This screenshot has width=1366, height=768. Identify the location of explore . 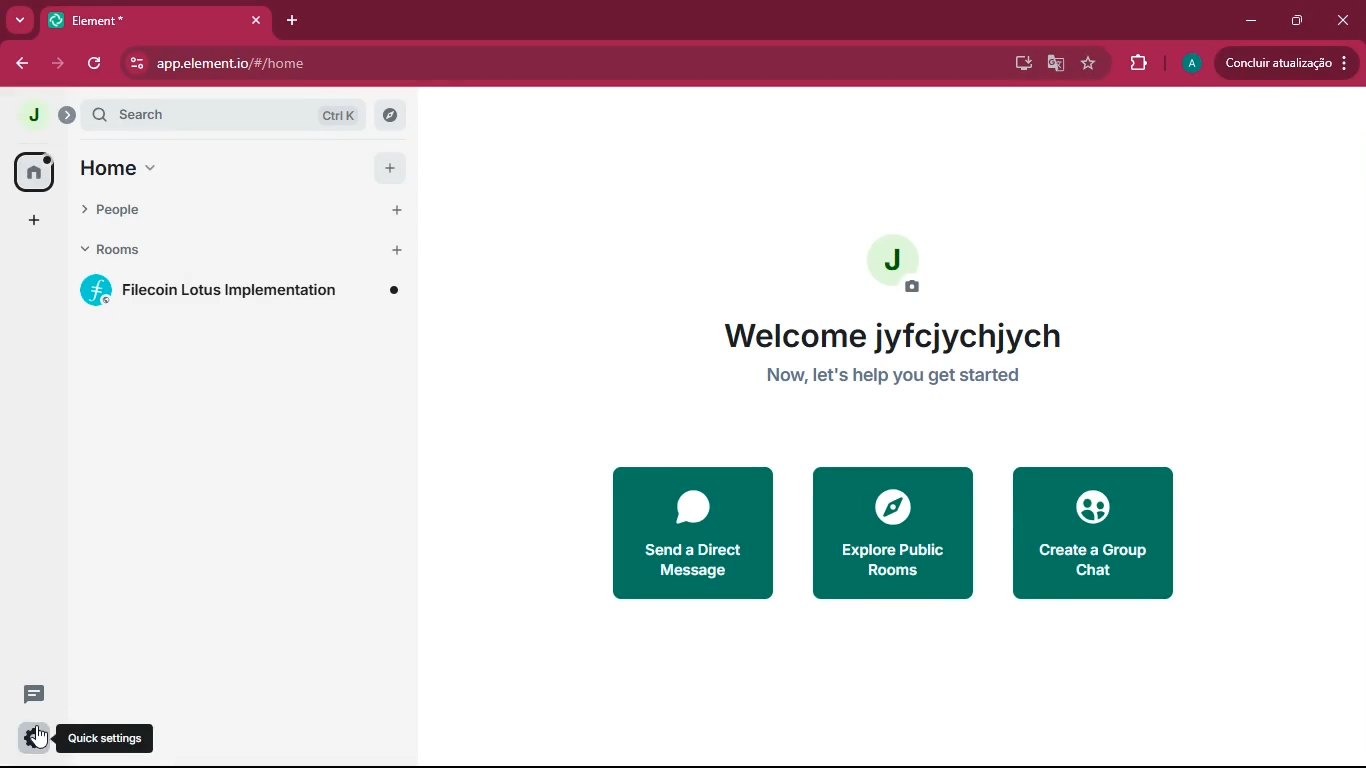
(891, 532).